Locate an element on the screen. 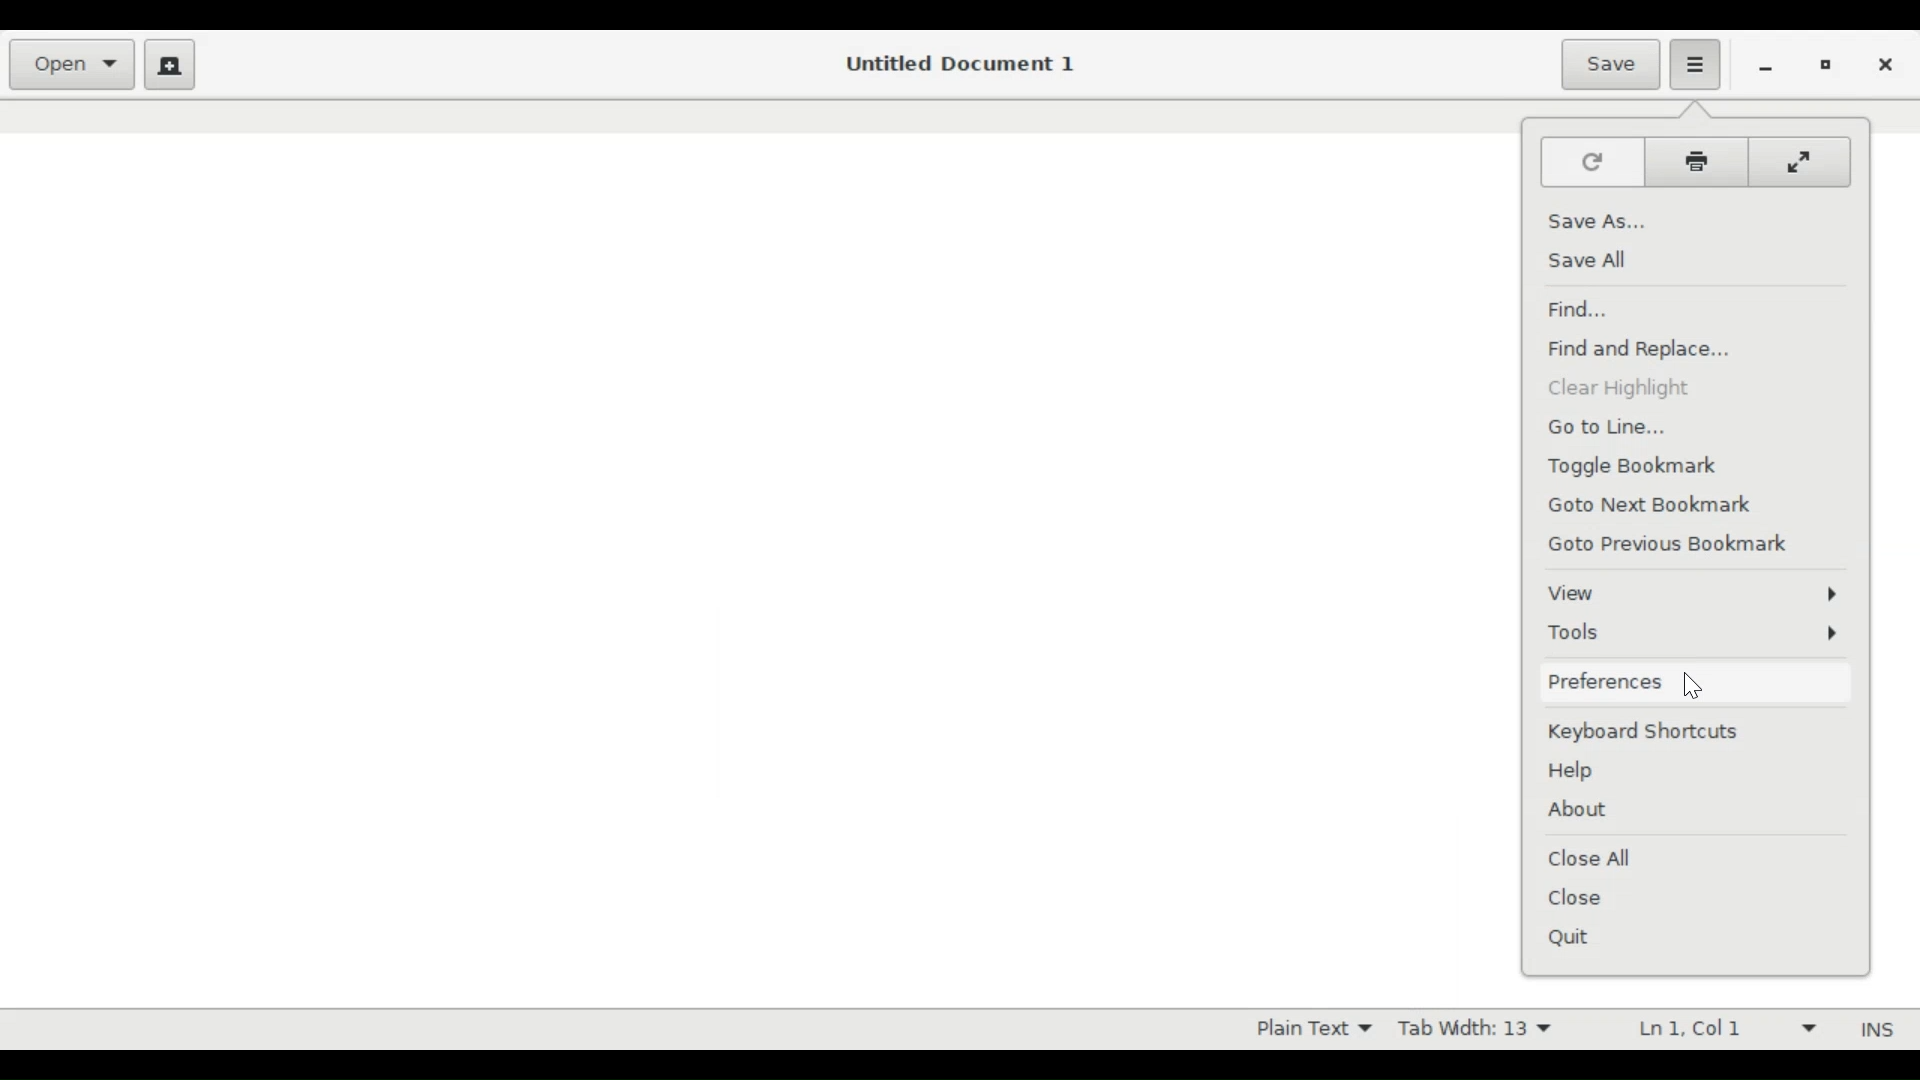  Tab Width 13 is located at coordinates (1479, 1031).